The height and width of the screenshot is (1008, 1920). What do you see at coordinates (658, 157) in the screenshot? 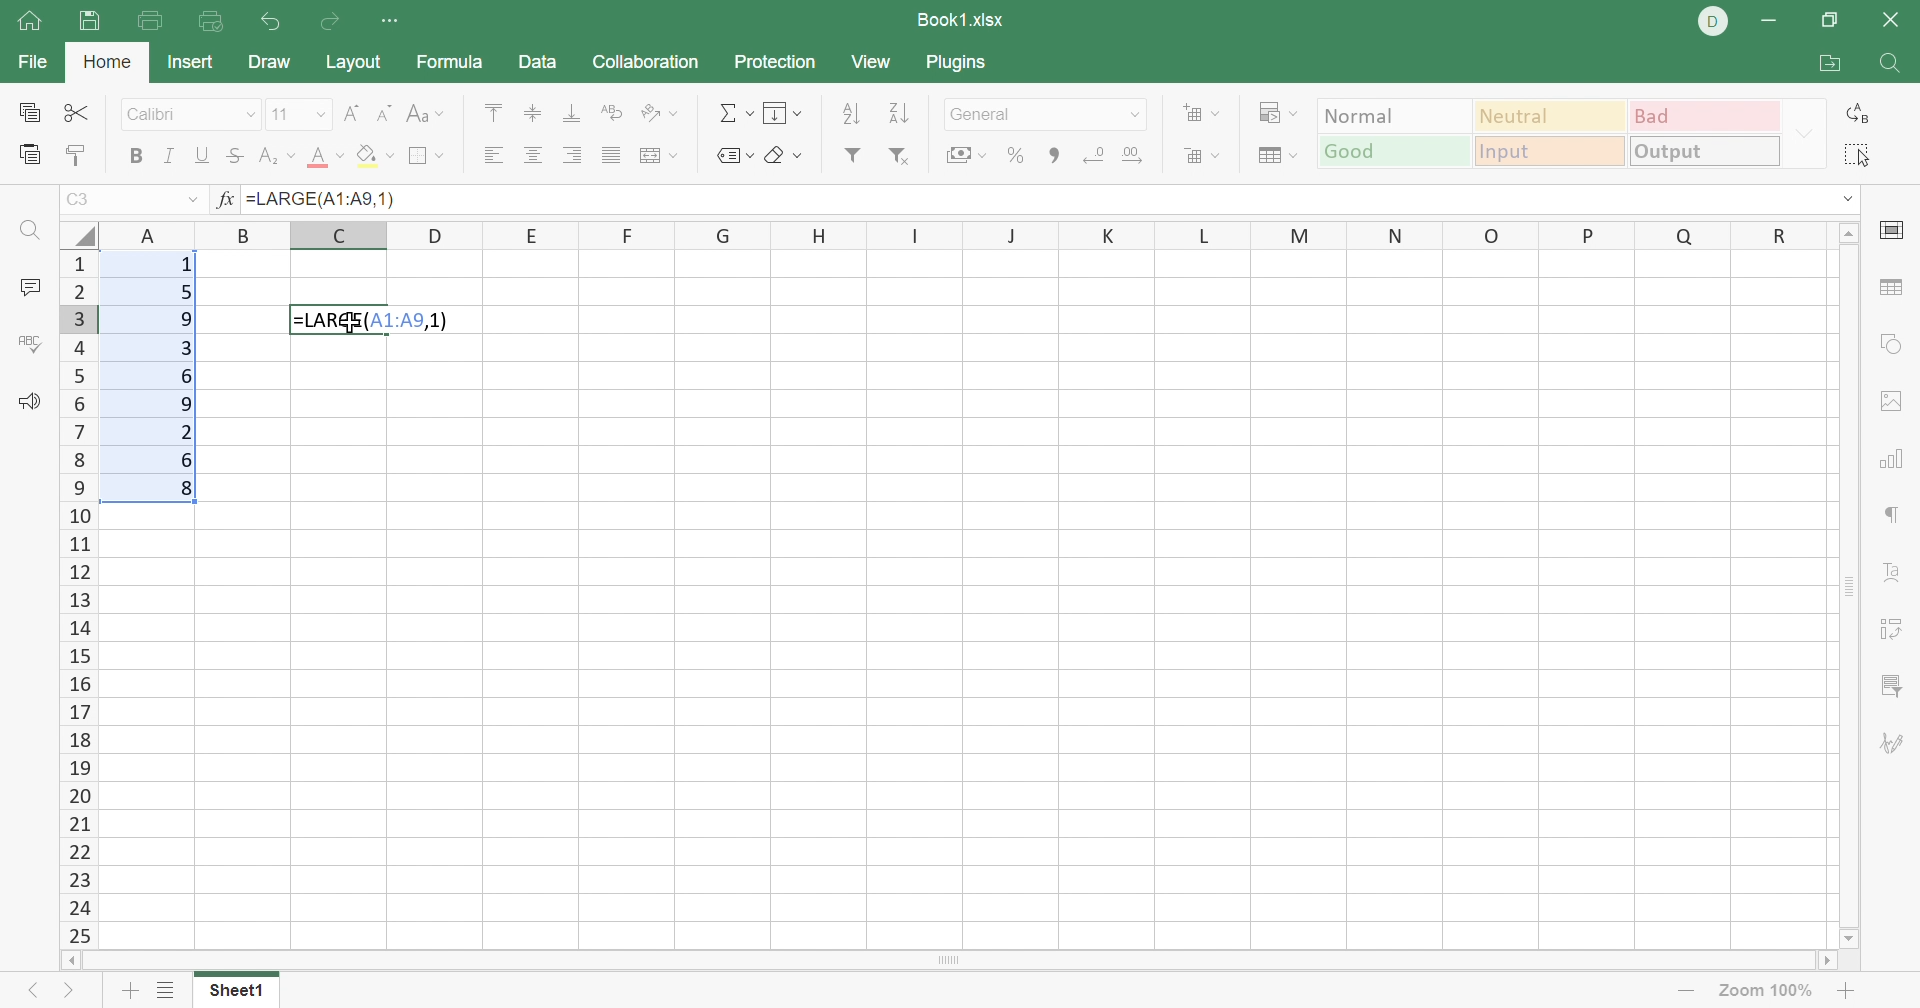
I see `Merge and center` at bounding box center [658, 157].